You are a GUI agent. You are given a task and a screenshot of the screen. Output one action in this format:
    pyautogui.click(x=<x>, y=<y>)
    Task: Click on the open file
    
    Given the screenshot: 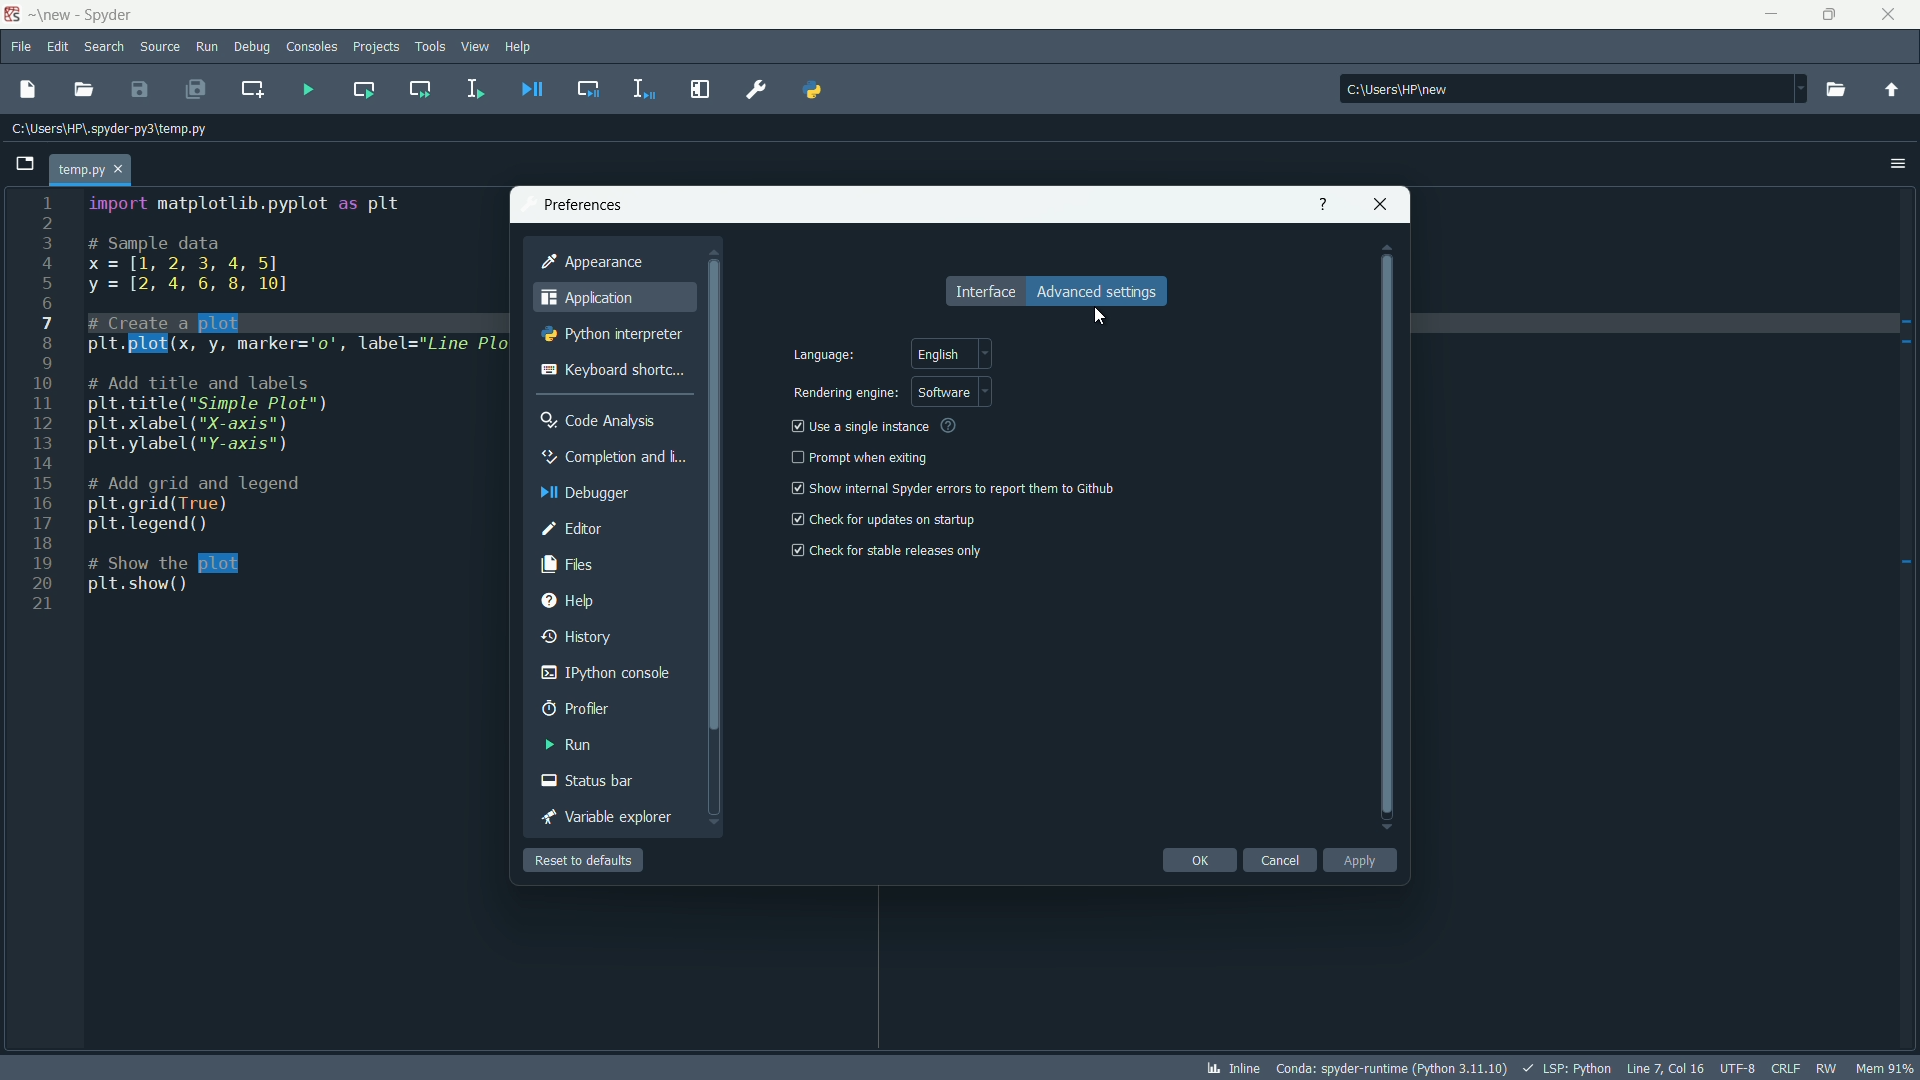 What is the action you would take?
    pyautogui.click(x=82, y=89)
    